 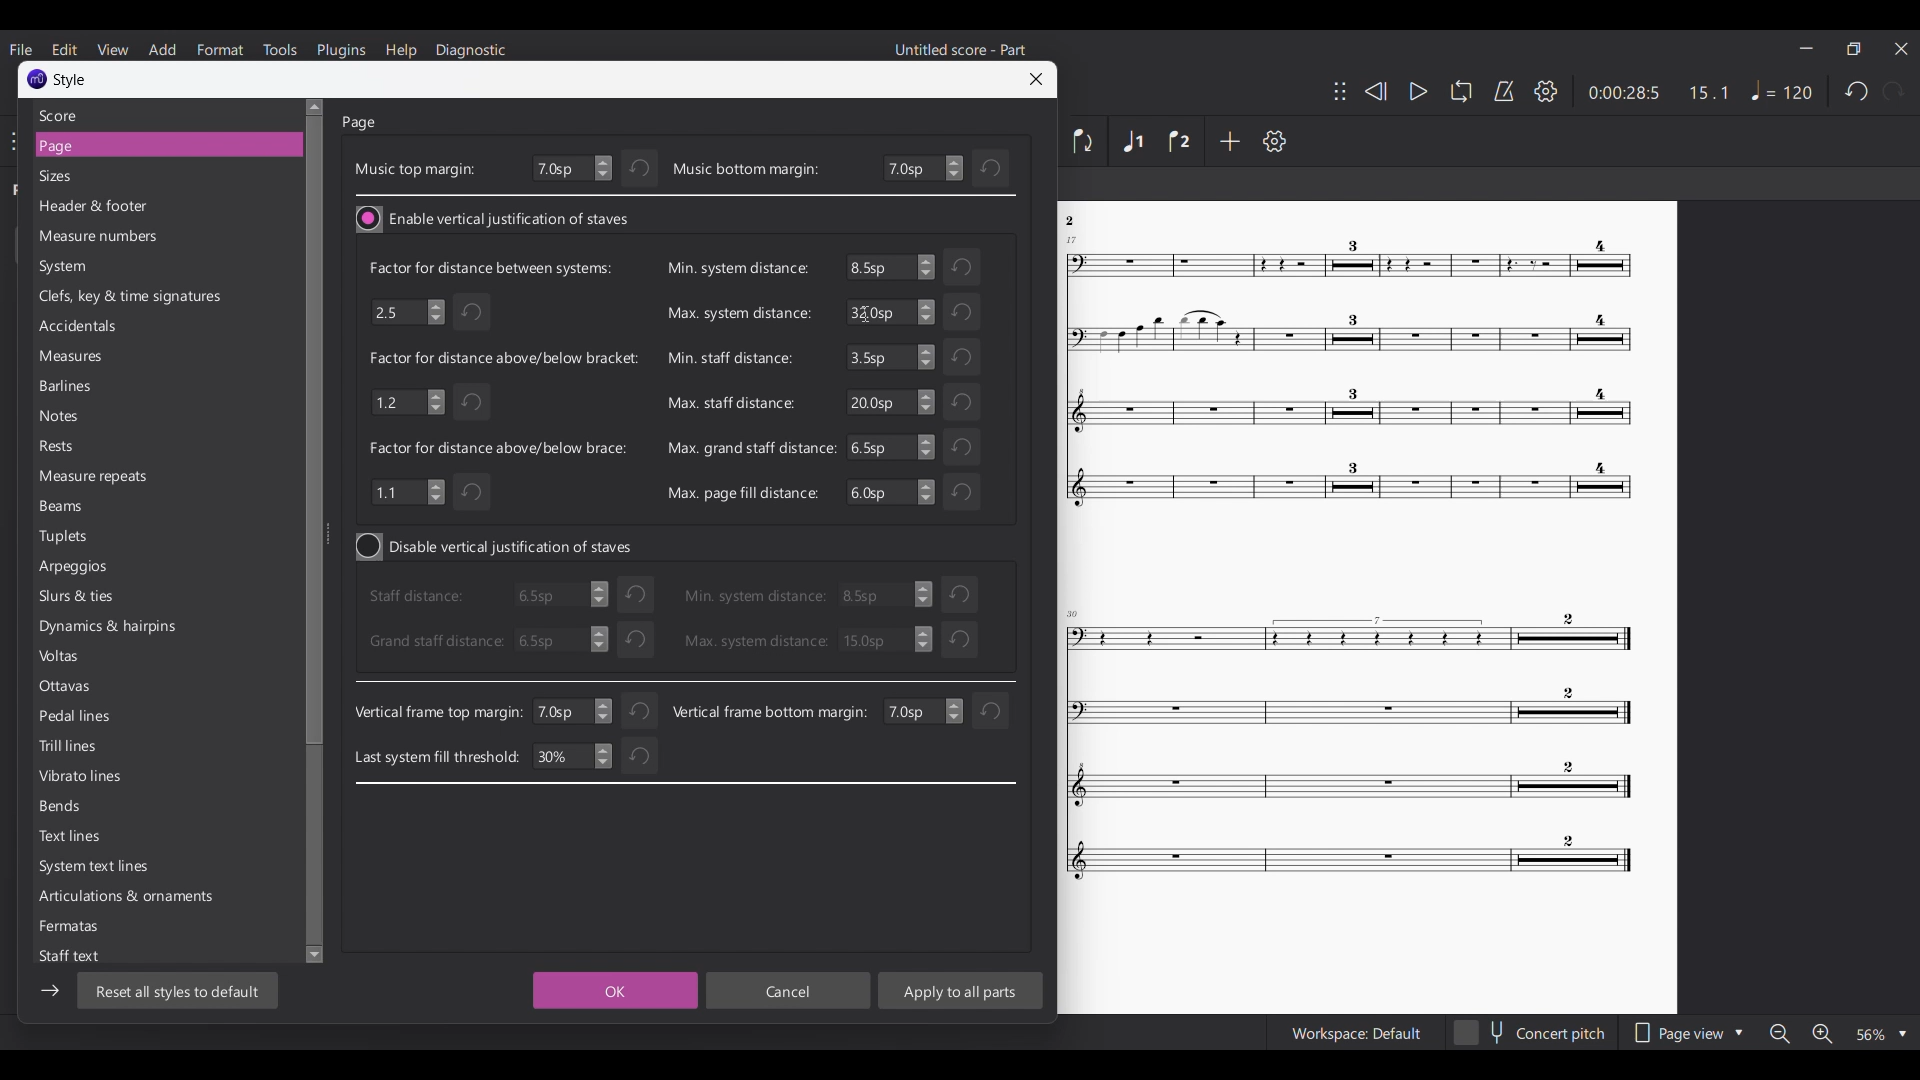 What do you see at coordinates (361, 123) in the screenshot?
I see `Page` at bounding box center [361, 123].